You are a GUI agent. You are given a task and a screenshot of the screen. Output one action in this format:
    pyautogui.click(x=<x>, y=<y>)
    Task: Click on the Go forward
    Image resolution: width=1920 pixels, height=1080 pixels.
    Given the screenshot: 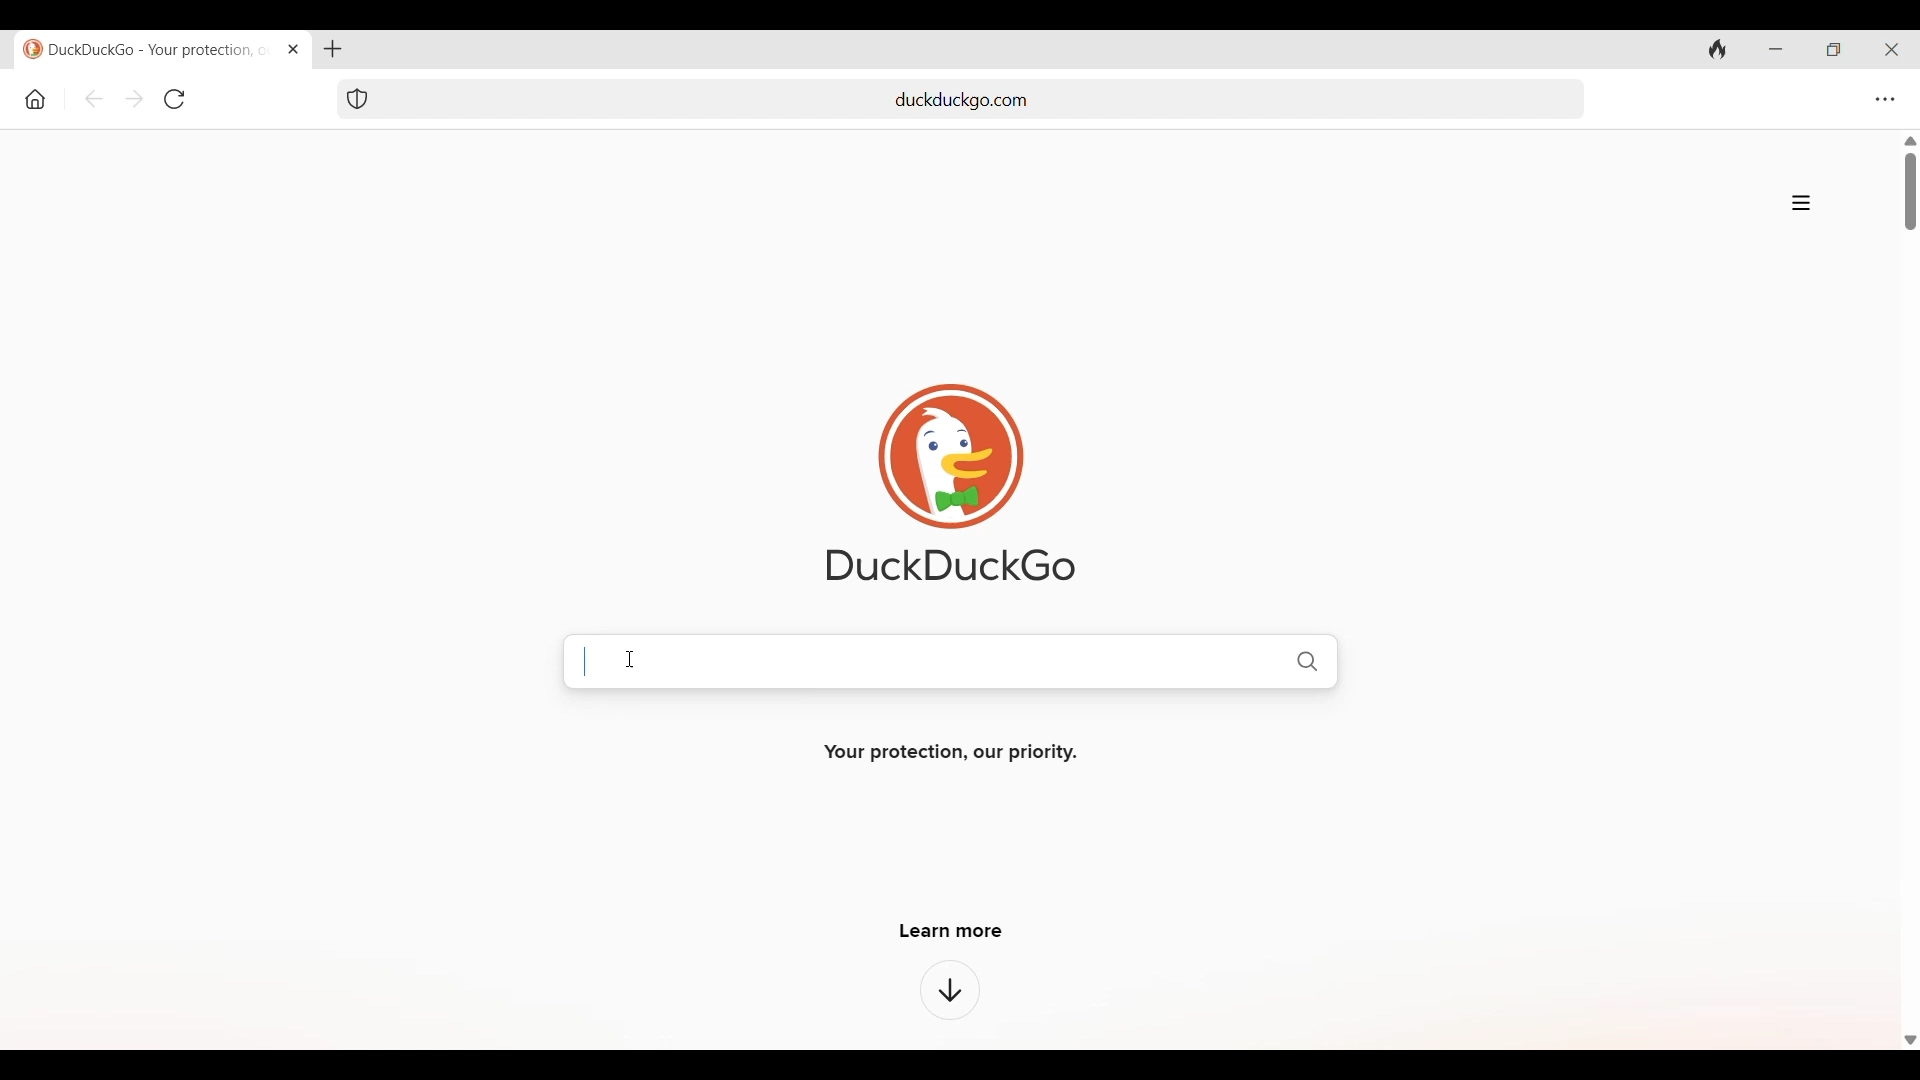 What is the action you would take?
    pyautogui.click(x=135, y=98)
    